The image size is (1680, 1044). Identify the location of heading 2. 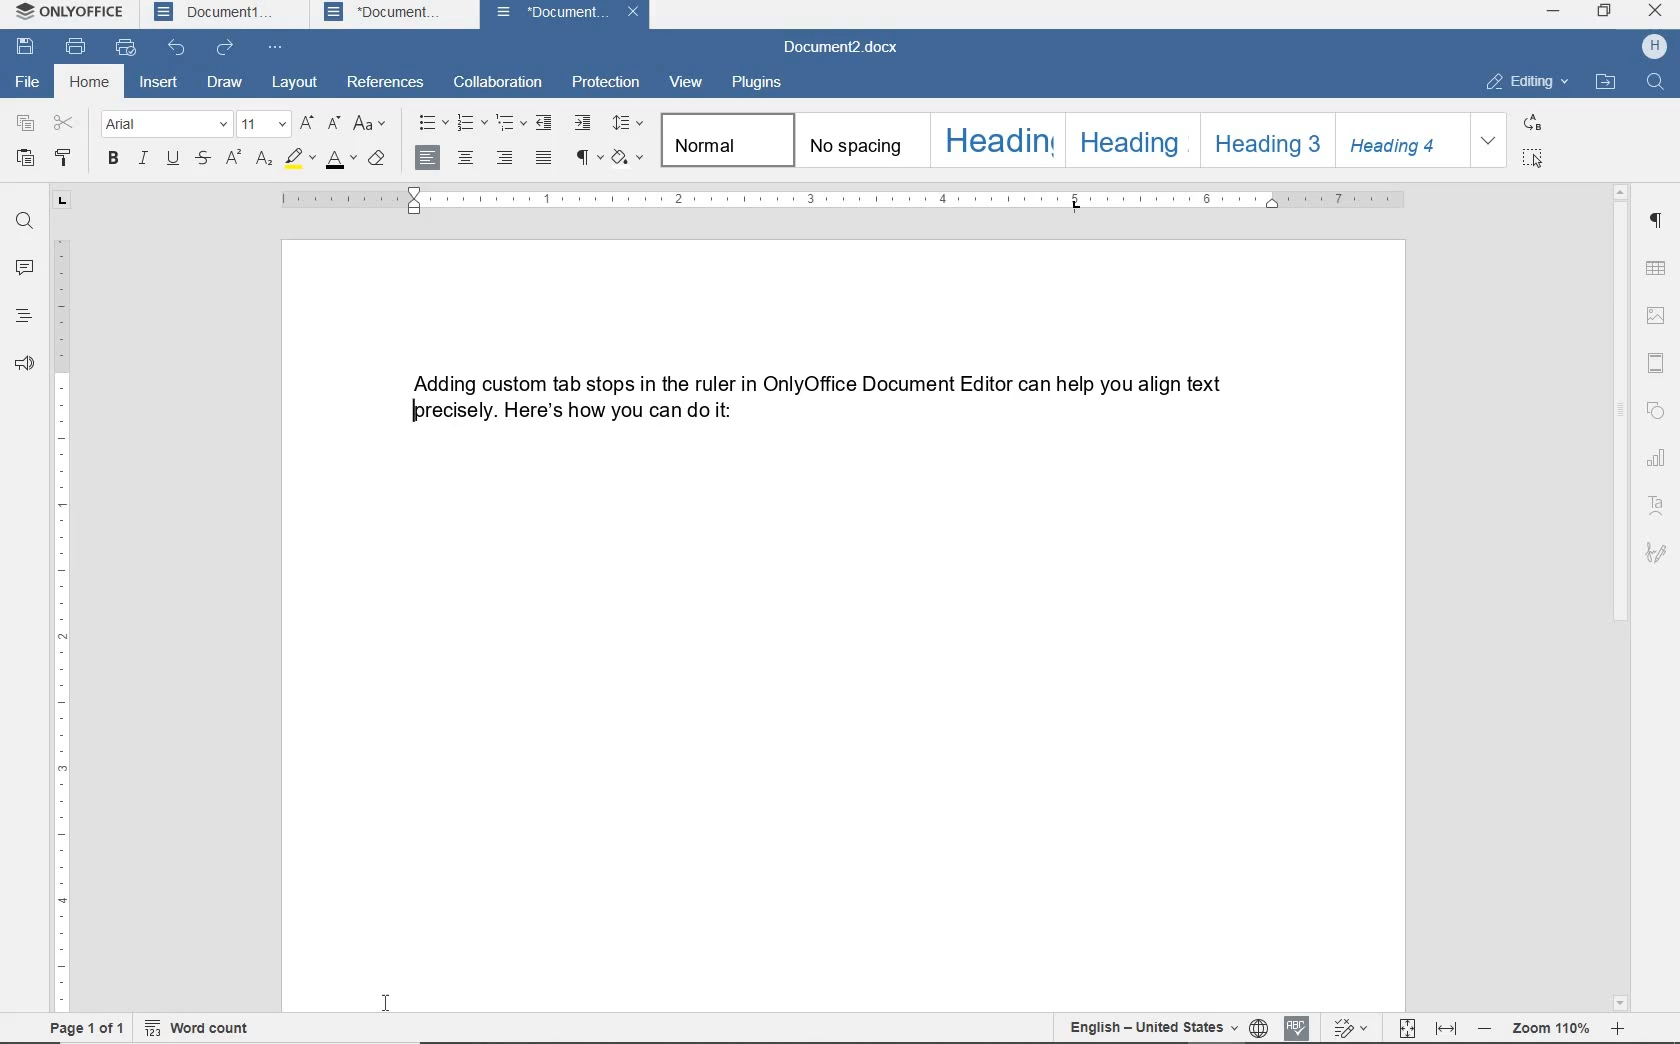
(1130, 141).